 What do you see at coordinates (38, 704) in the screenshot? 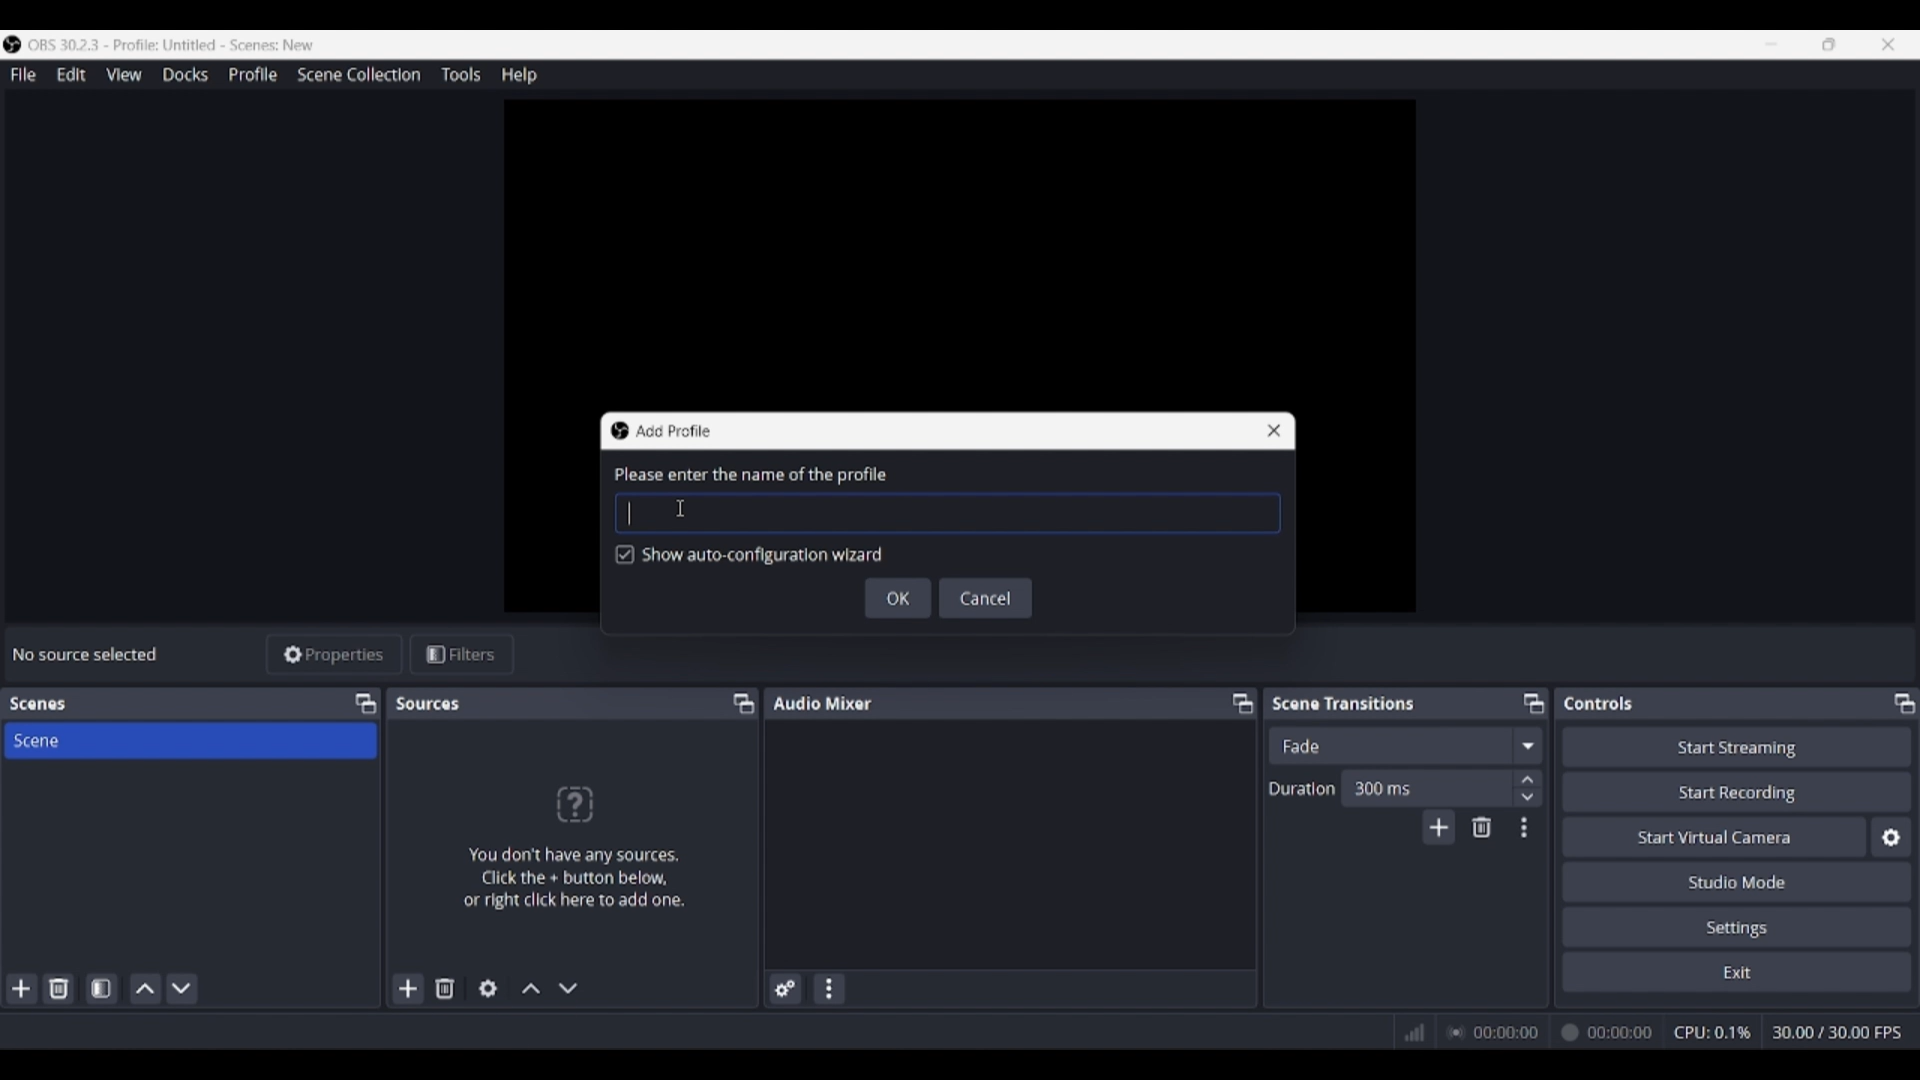
I see `Panel title` at bounding box center [38, 704].